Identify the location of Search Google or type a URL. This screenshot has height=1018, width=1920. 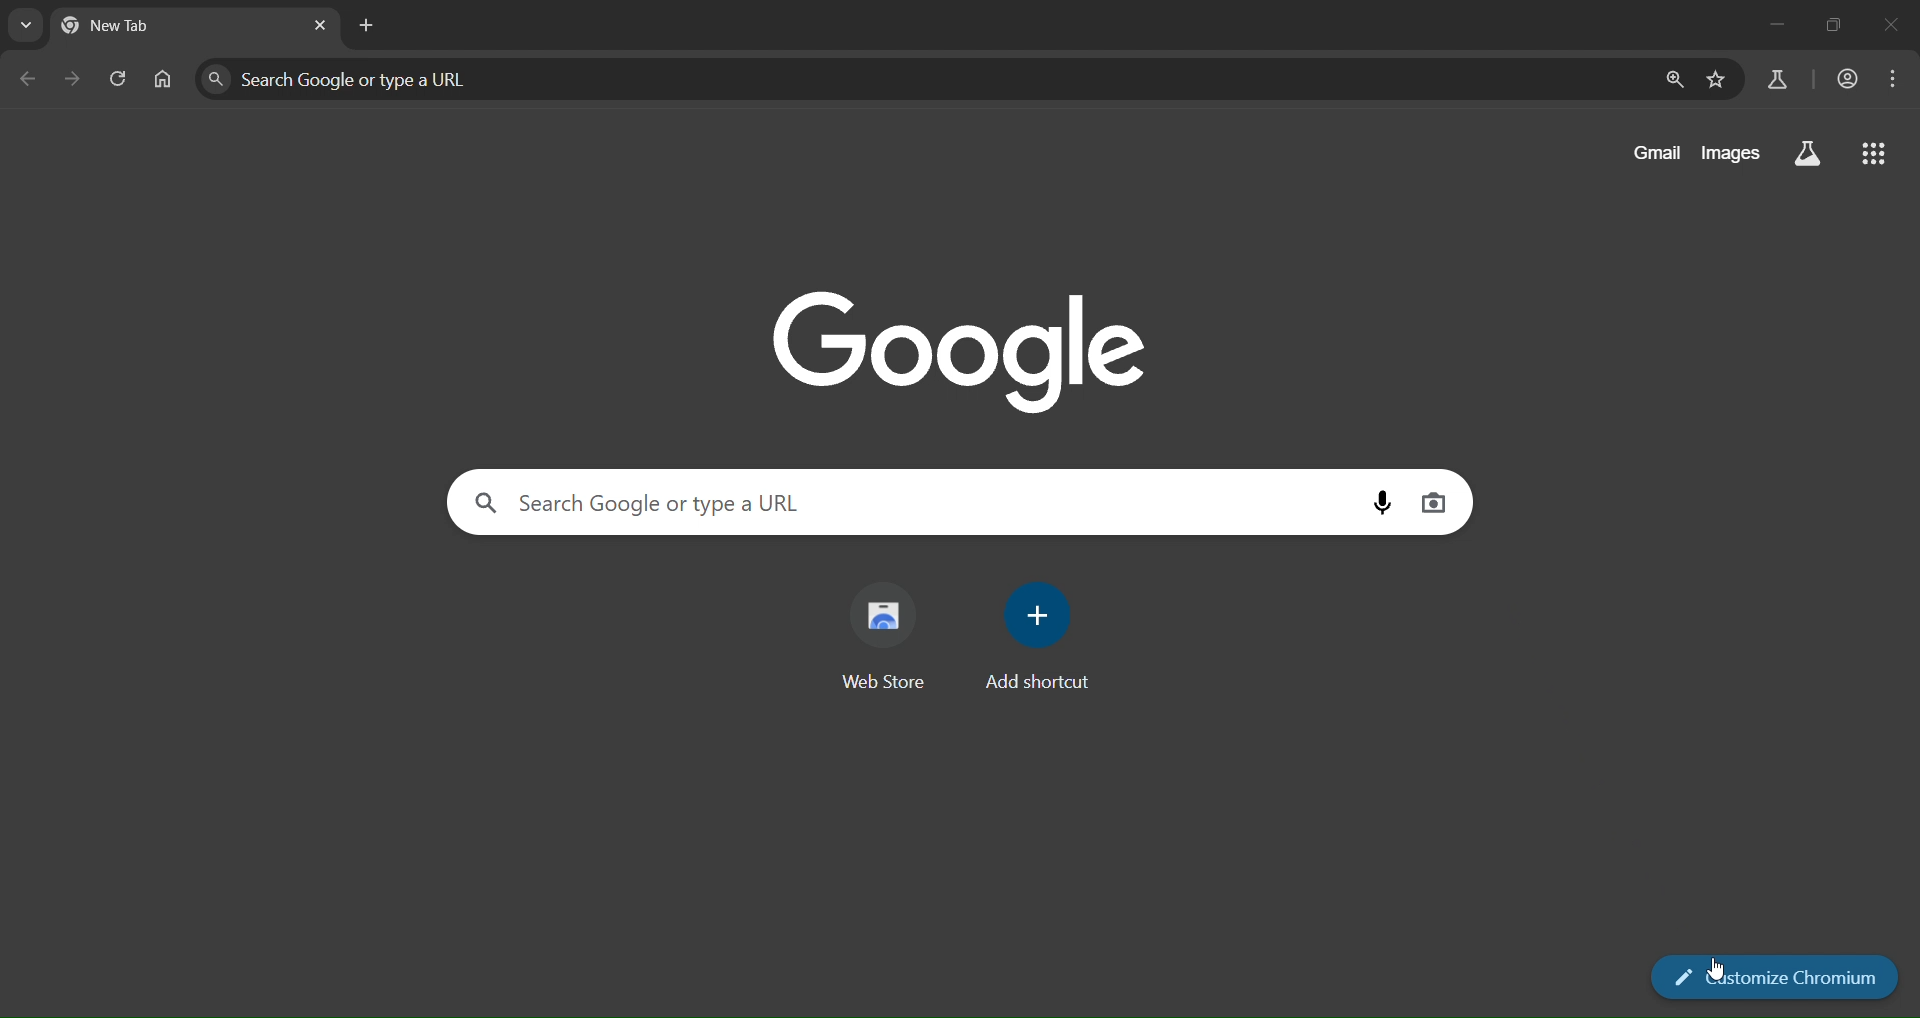
(916, 501).